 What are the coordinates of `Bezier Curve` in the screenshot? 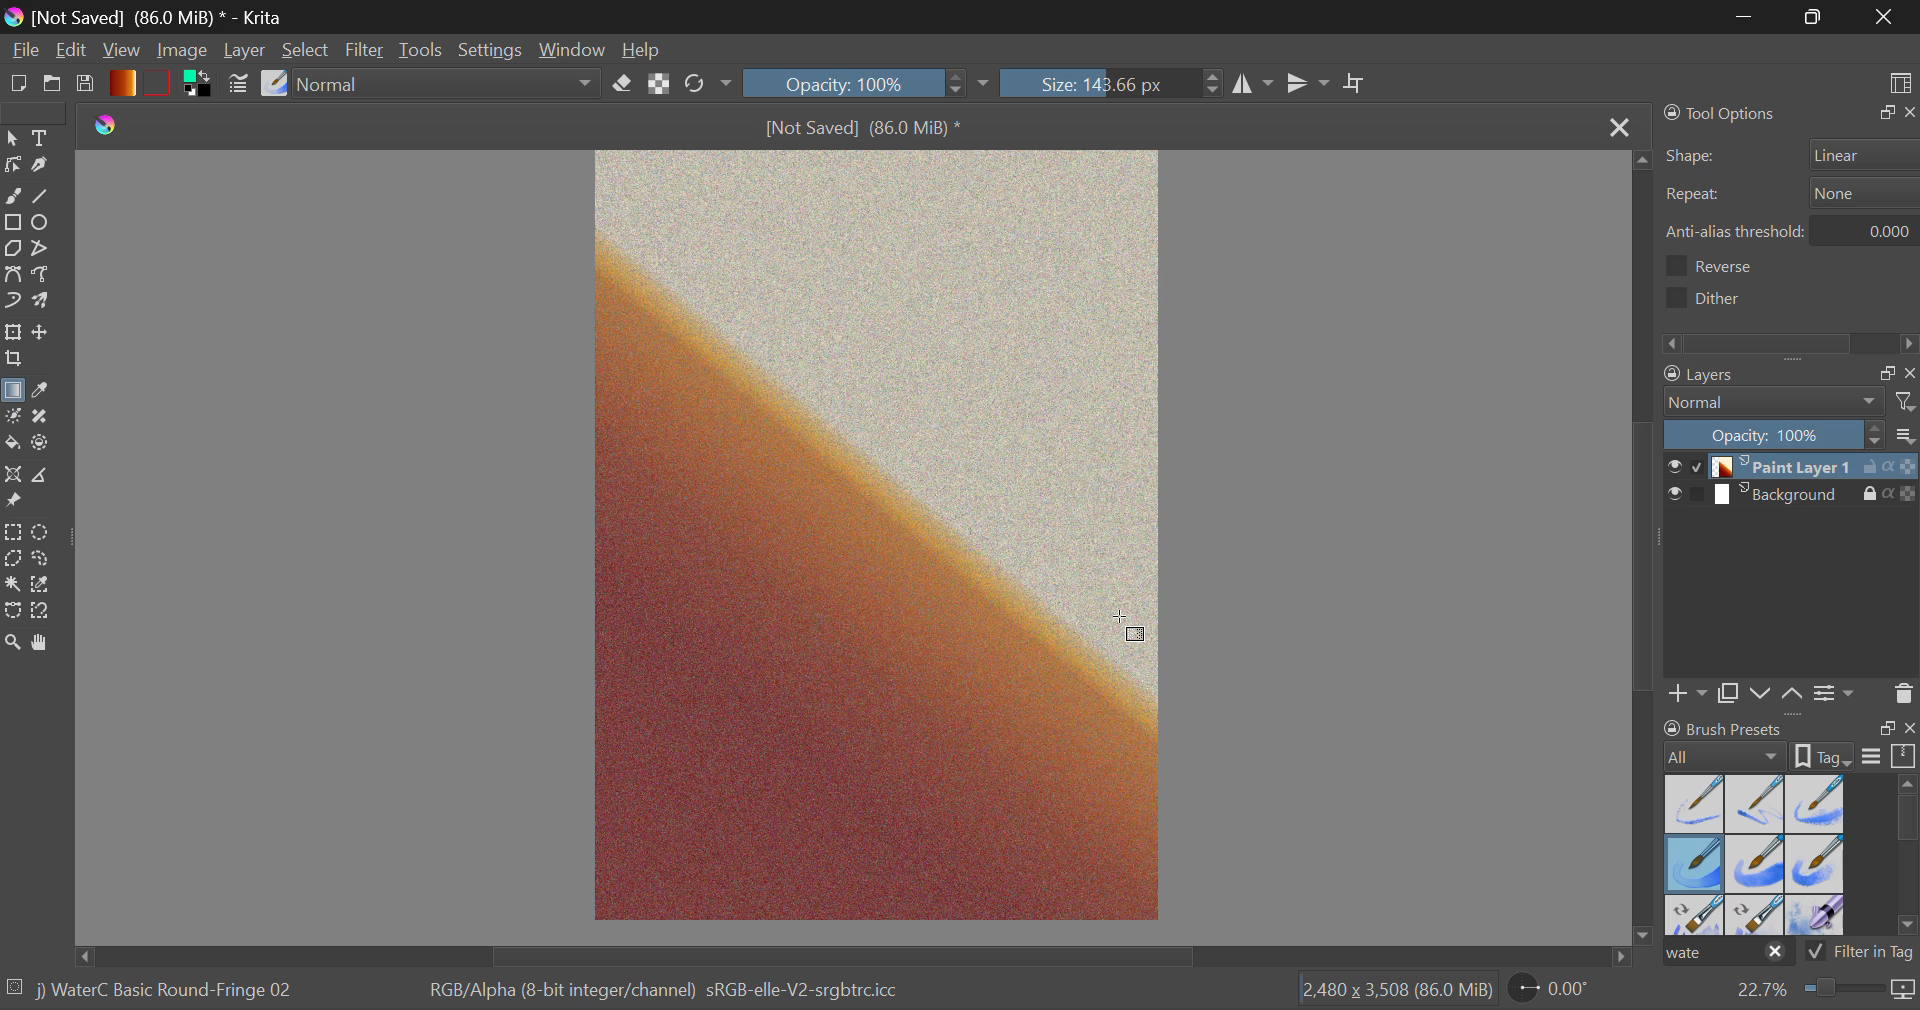 It's located at (12, 274).